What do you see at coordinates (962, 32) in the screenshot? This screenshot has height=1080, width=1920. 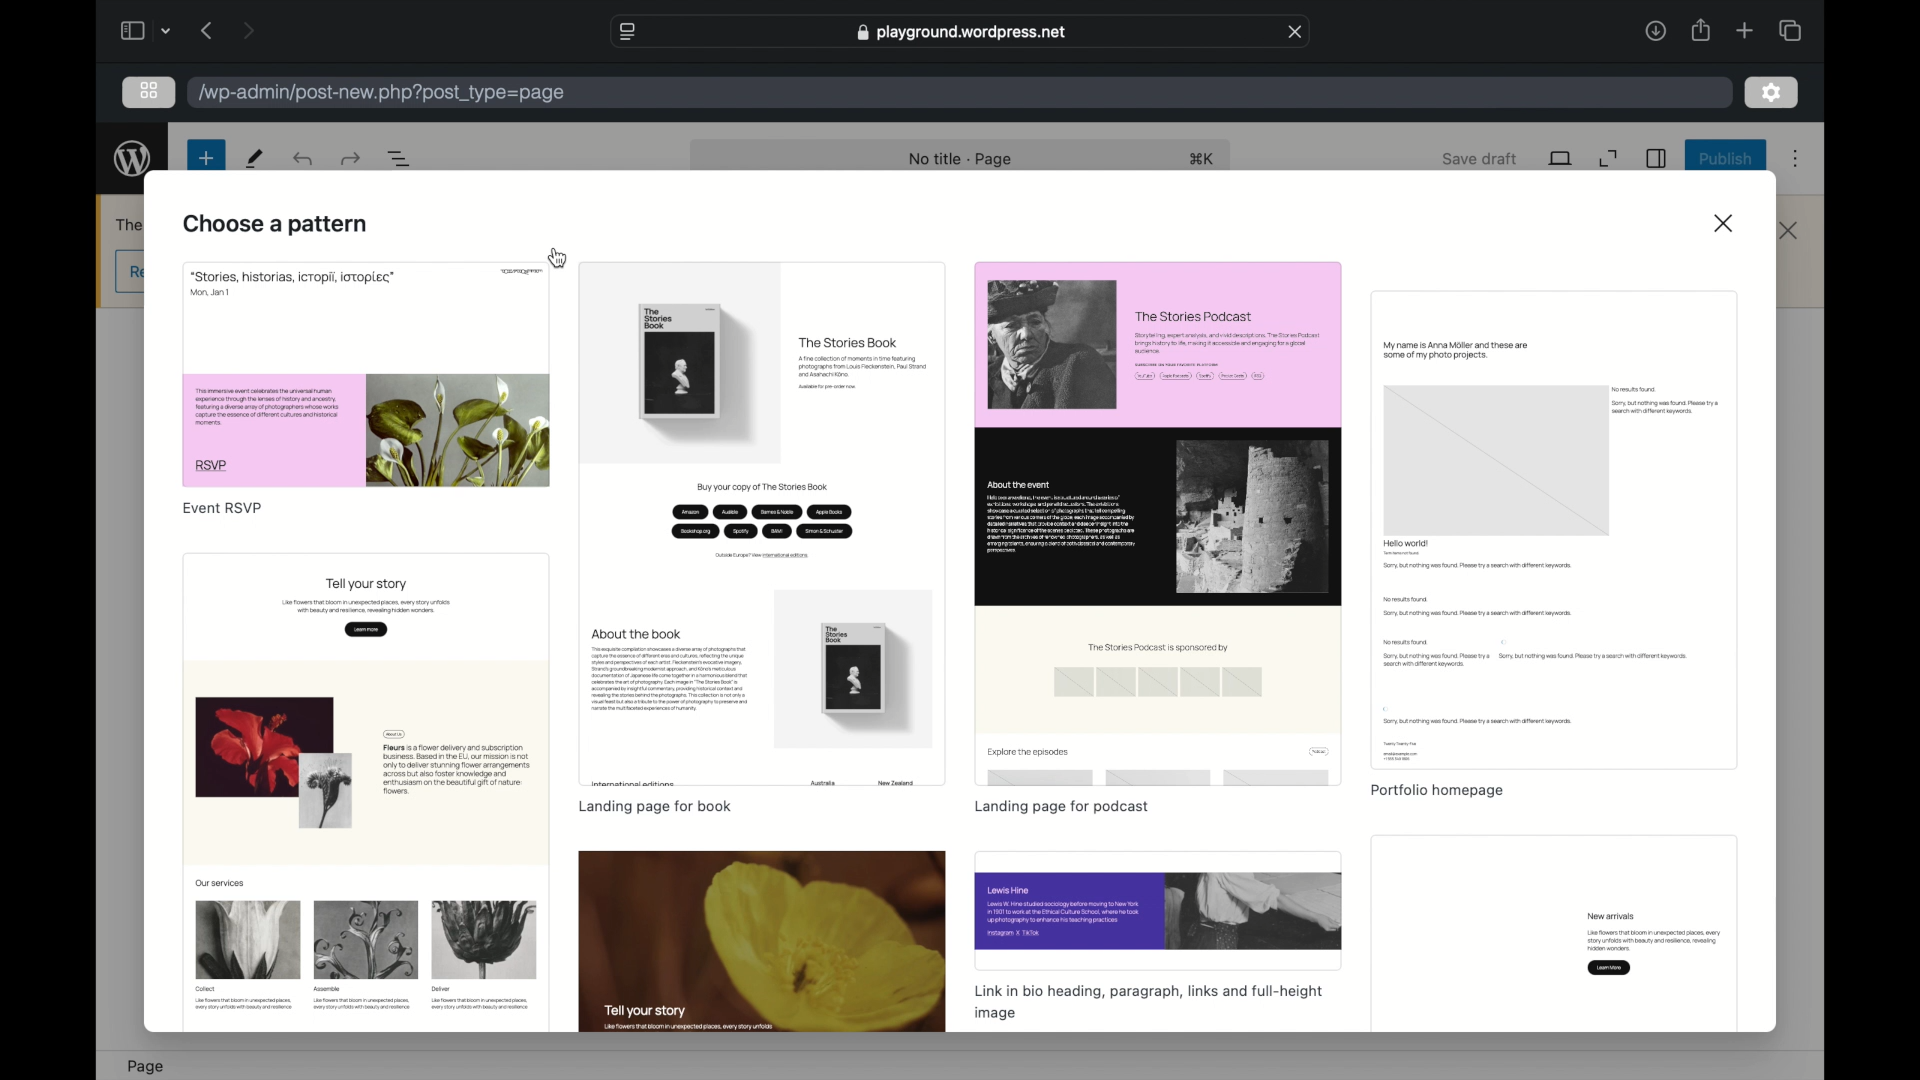 I see `web address` at bounding box center [962, 32].